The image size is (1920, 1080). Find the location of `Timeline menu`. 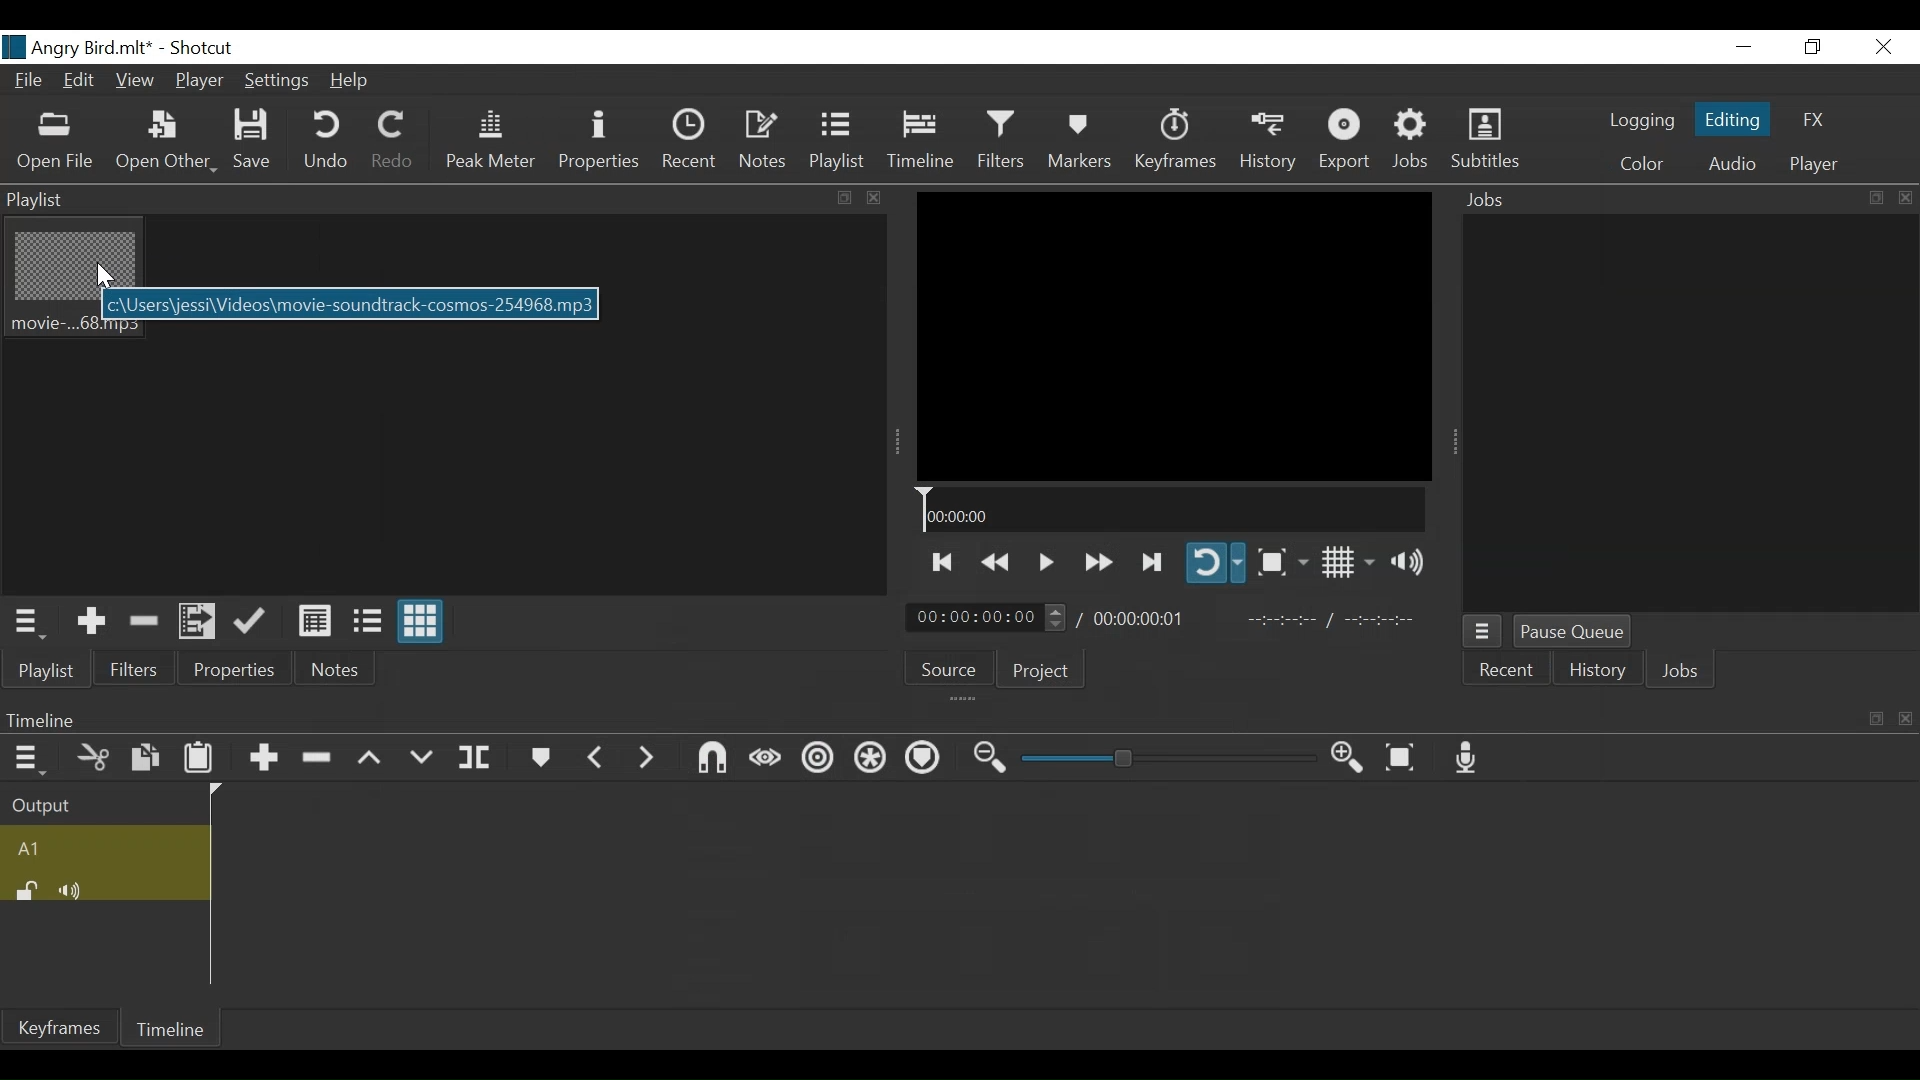

Timeline menu is located at coordinates (929, 720).